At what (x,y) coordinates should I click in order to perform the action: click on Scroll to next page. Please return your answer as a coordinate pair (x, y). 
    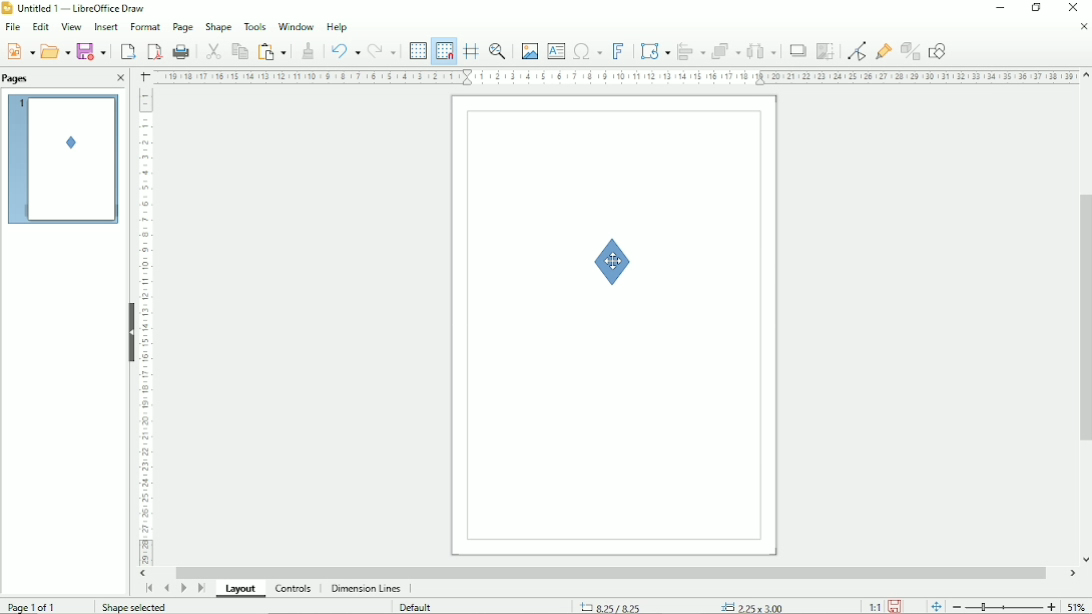
    Looking at the image, I should click on (184, 589).